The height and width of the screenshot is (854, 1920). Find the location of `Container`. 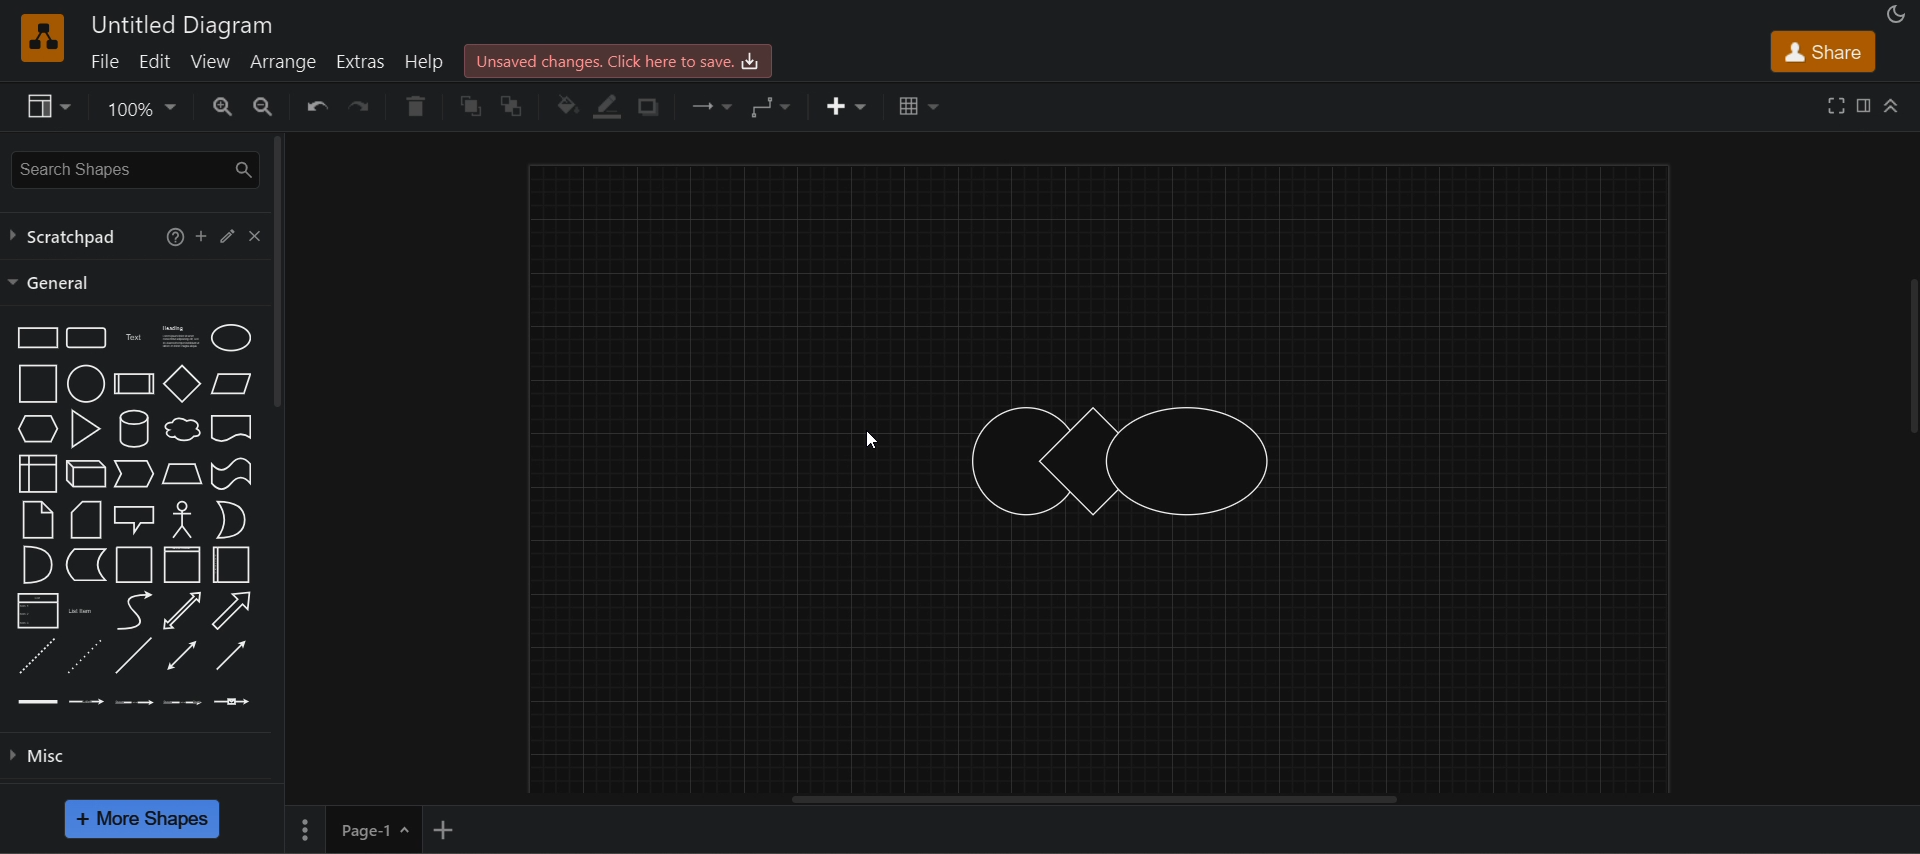

Container is located at coordinates (135, 564).